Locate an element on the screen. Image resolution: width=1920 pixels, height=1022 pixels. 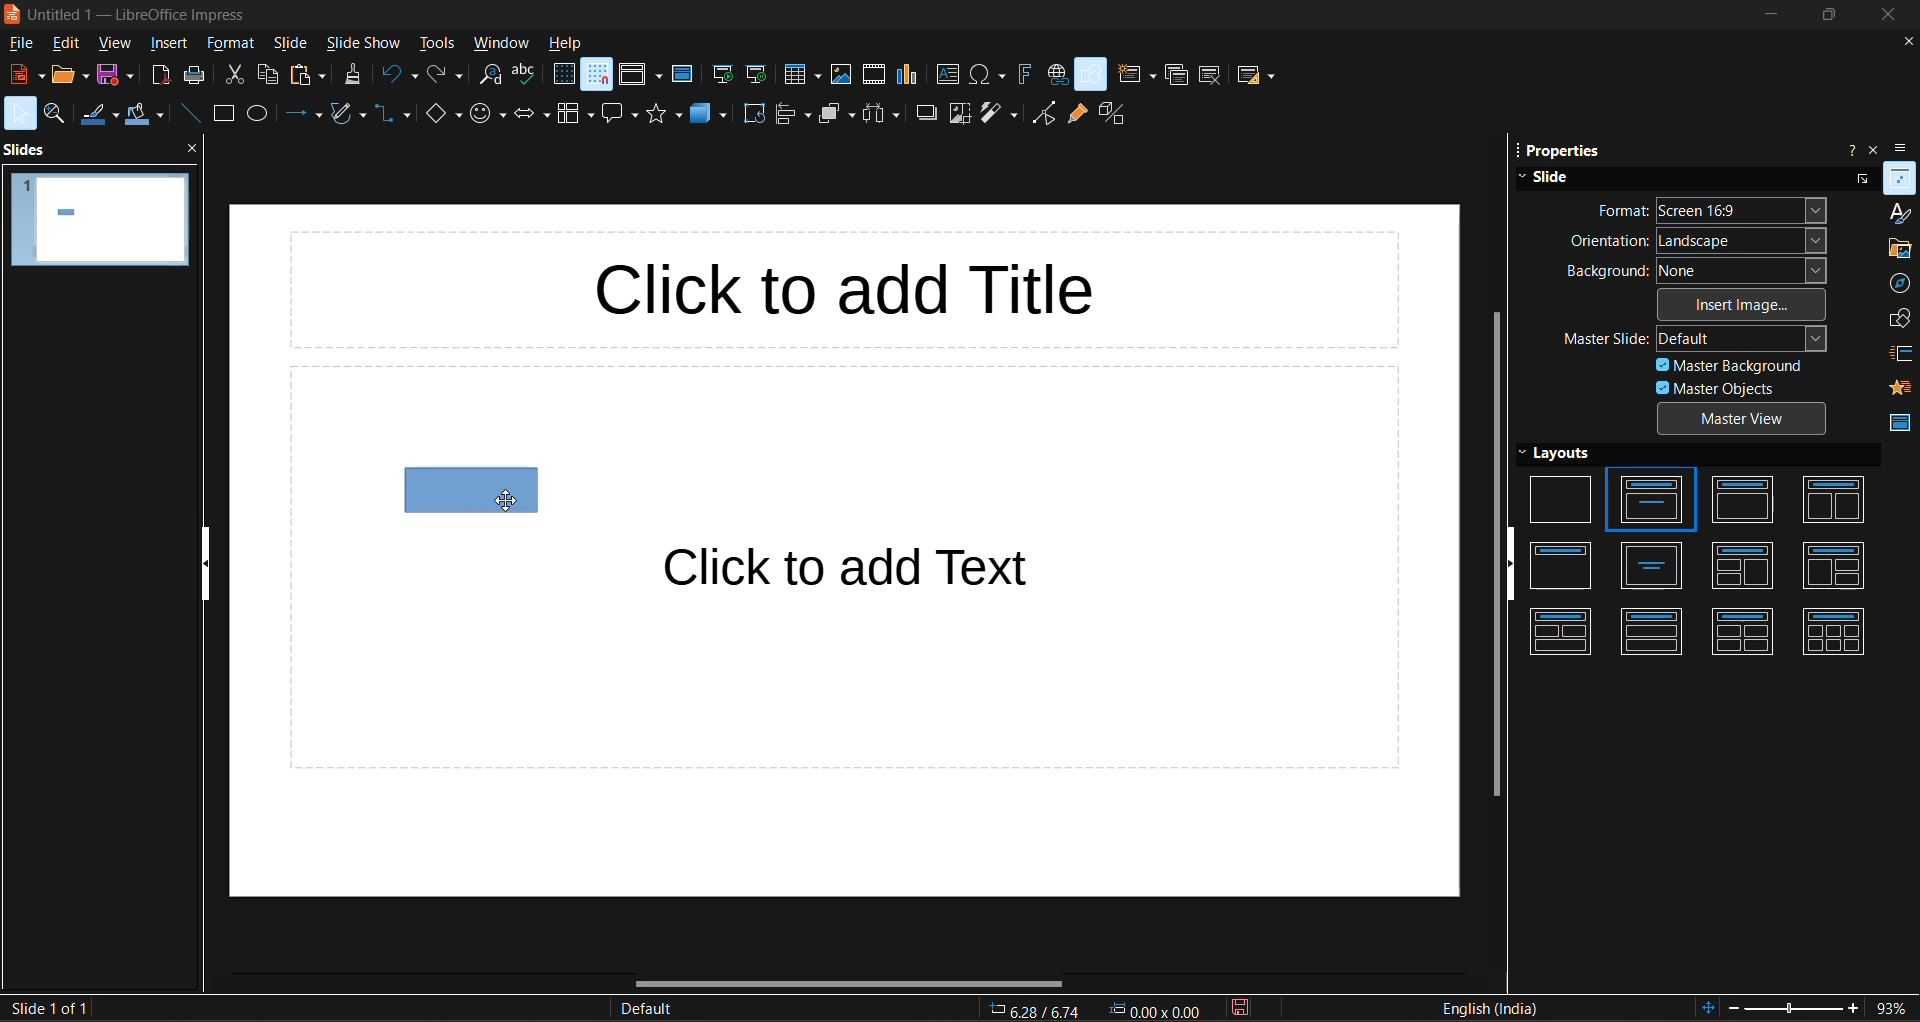
blank slide is located at coordinates (1560, 499).